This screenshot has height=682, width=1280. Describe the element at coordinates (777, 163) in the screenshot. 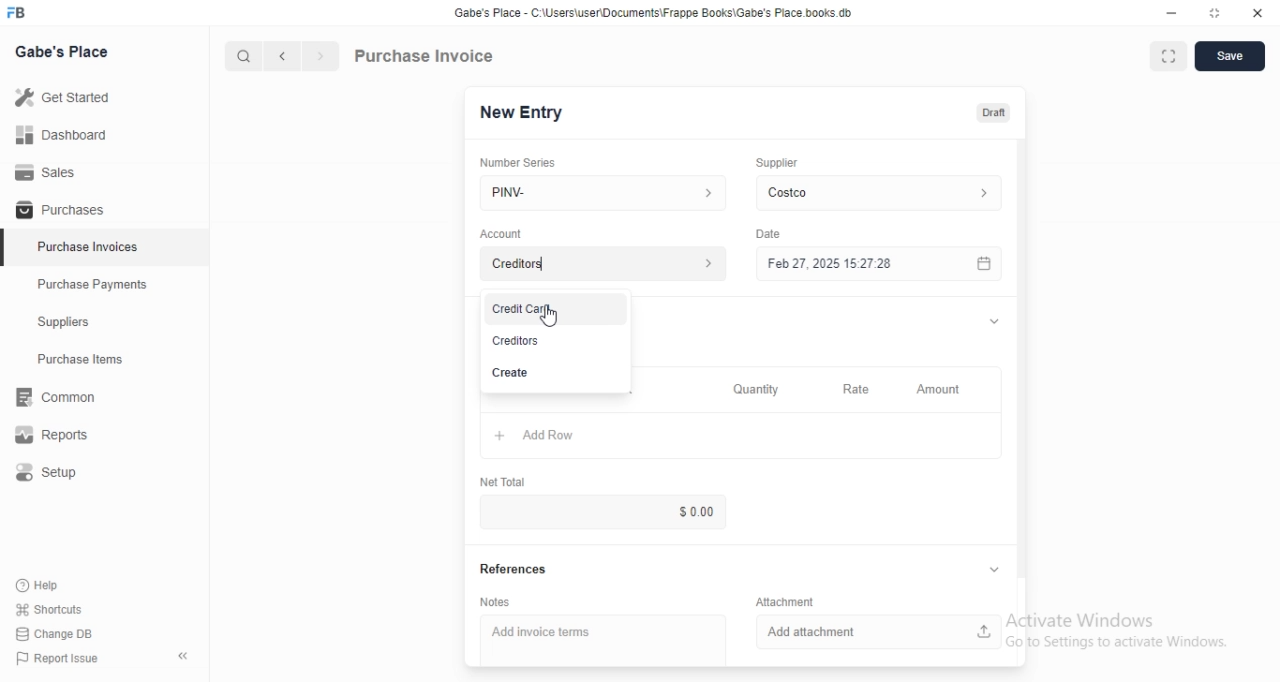

I see `Supplier` at that location.